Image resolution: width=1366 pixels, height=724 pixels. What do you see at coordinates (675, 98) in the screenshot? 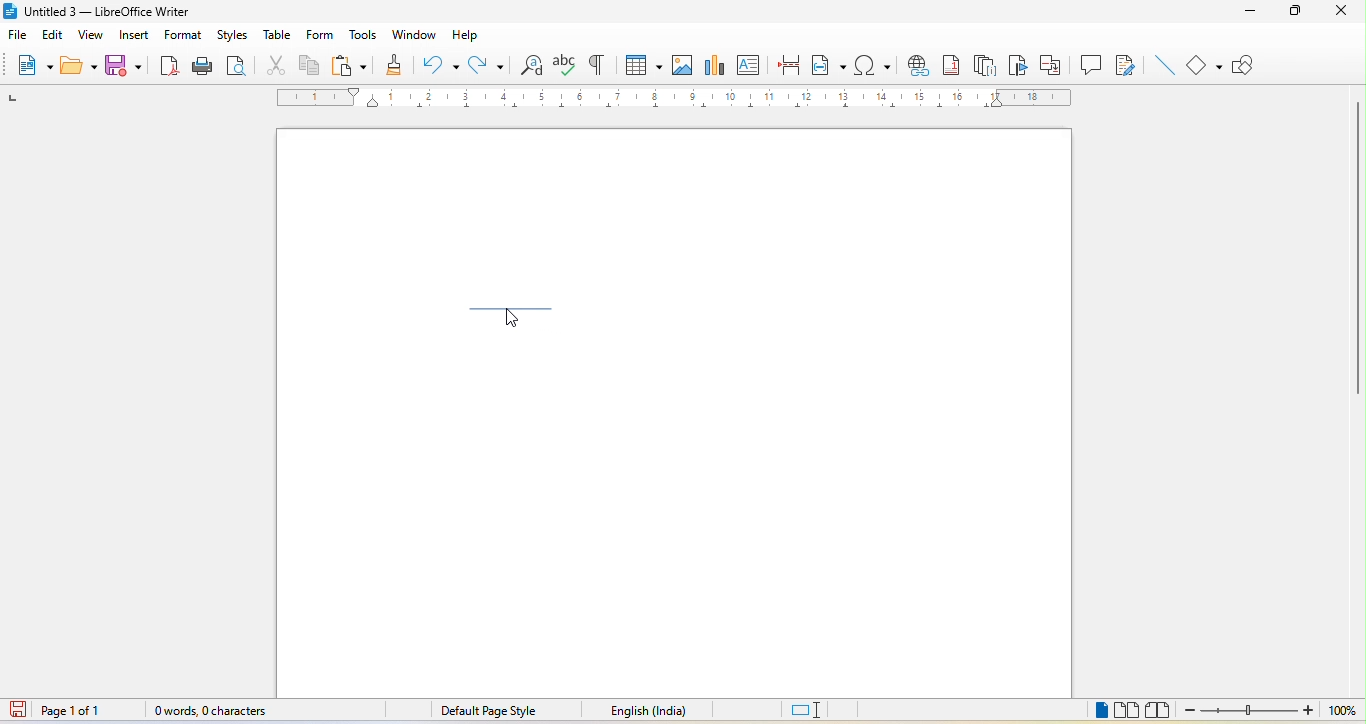
I see `ruler` at bounding box center [675, 98].